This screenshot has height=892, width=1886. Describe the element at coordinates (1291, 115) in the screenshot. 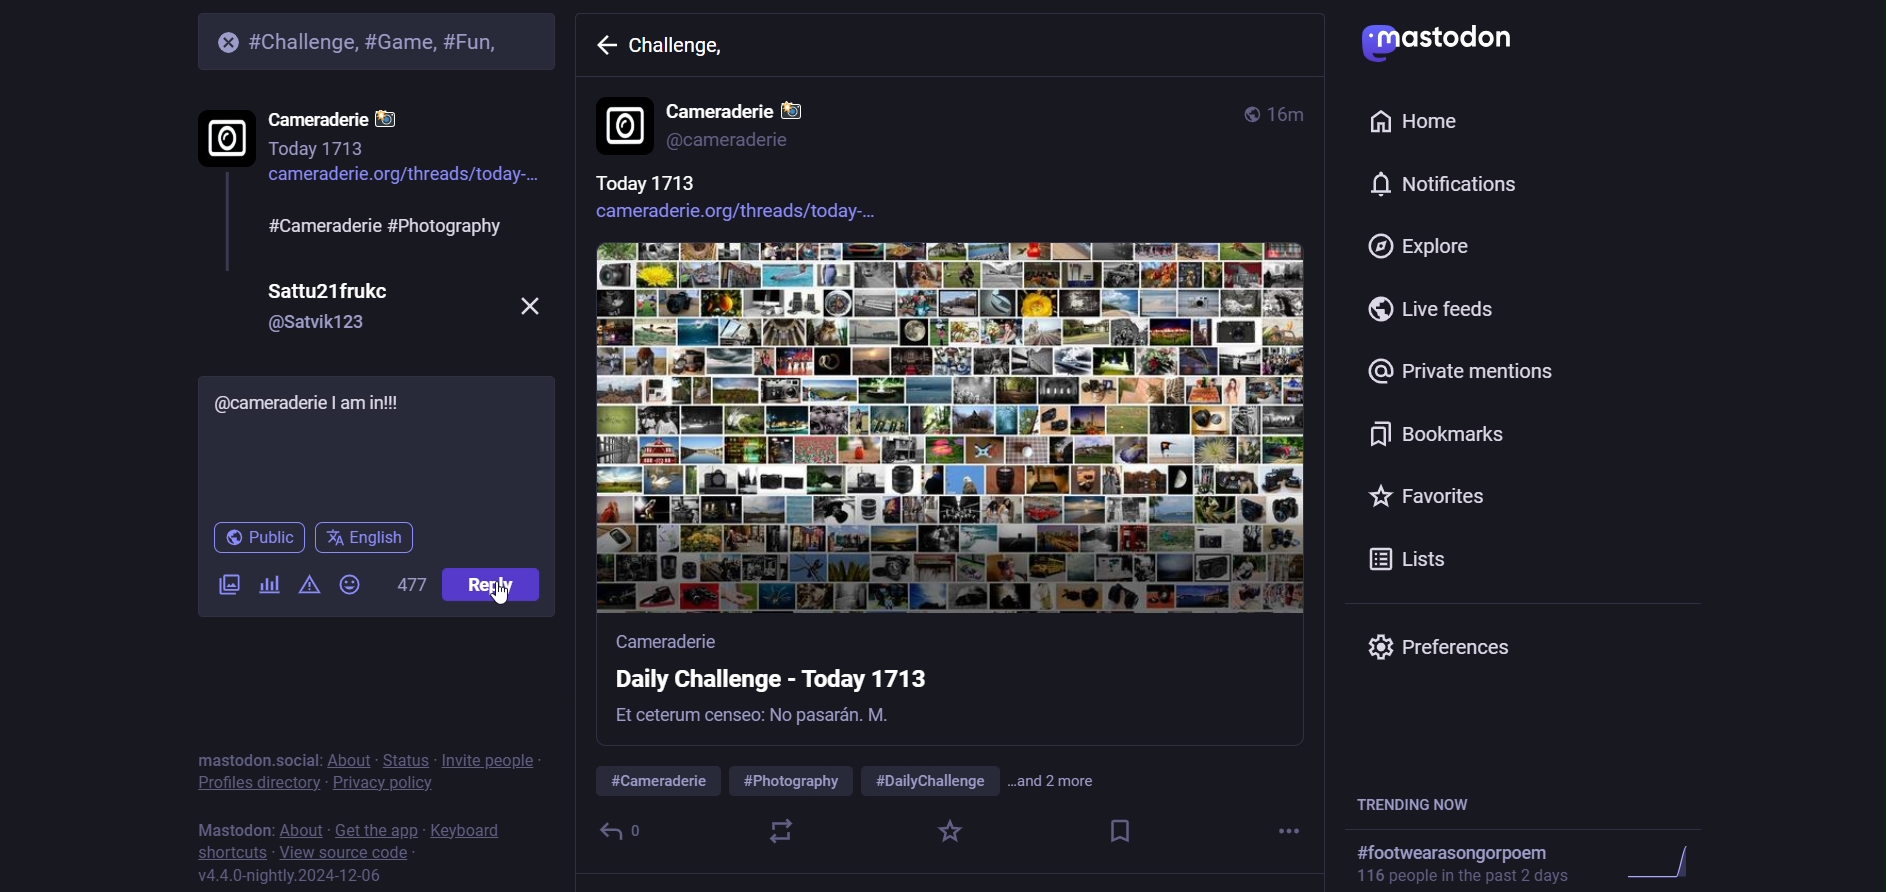

I see `16m` at that location.